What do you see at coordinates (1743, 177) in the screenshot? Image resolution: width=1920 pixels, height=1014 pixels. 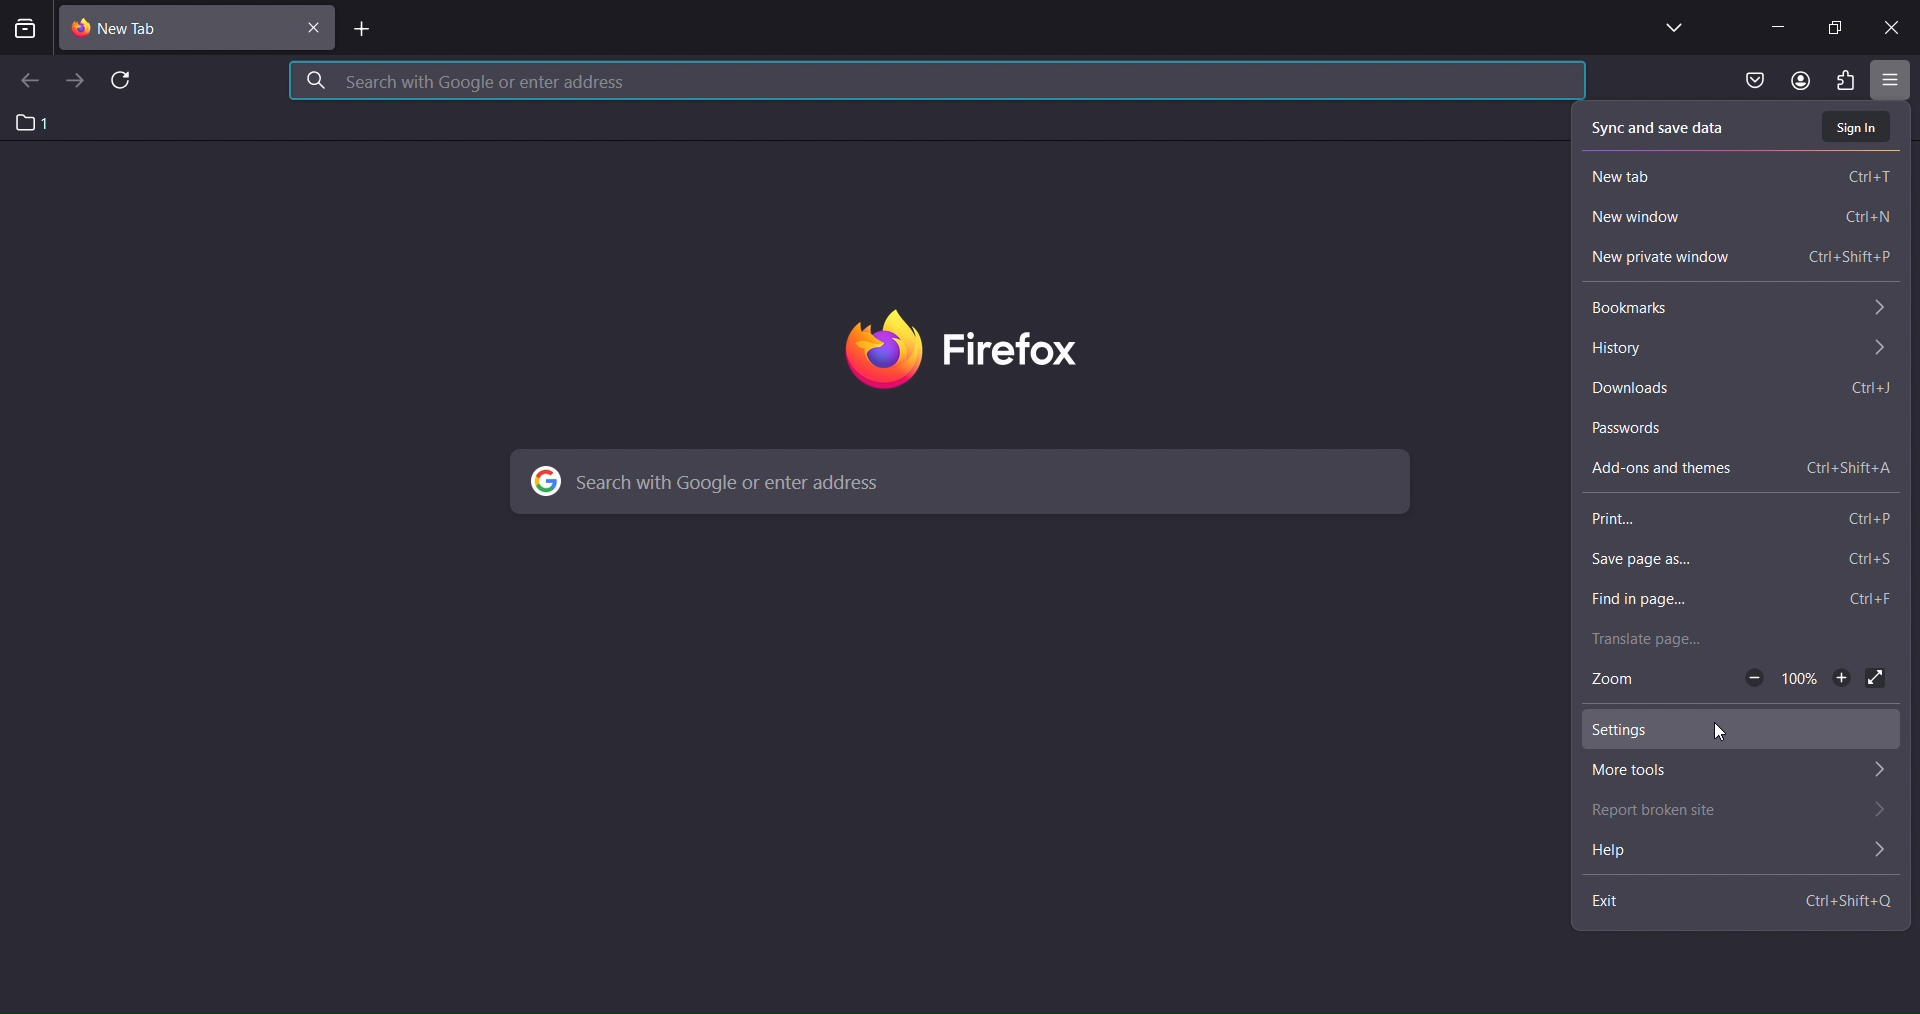 I see `new tab` at bounding box center [1743, 177].